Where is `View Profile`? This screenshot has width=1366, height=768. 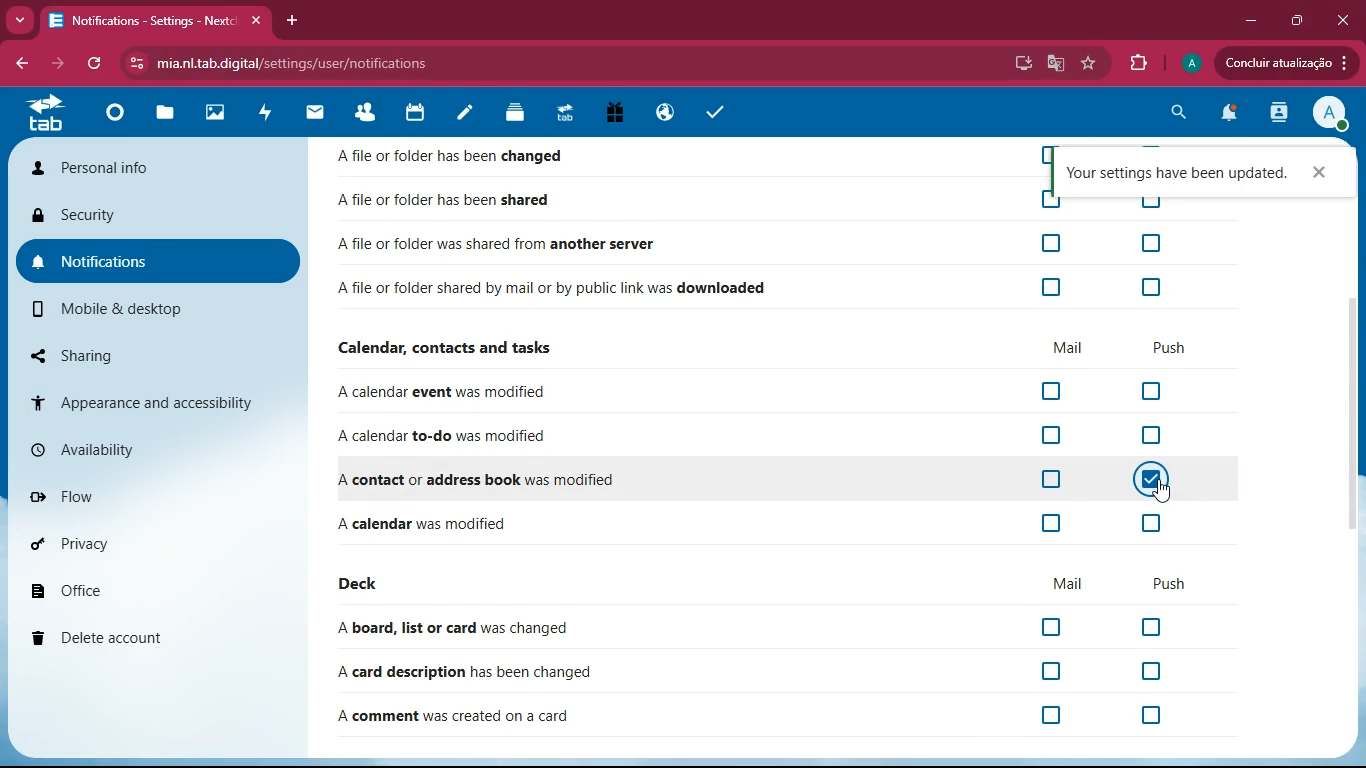
View Profile is located at coordinates (1330, 114).